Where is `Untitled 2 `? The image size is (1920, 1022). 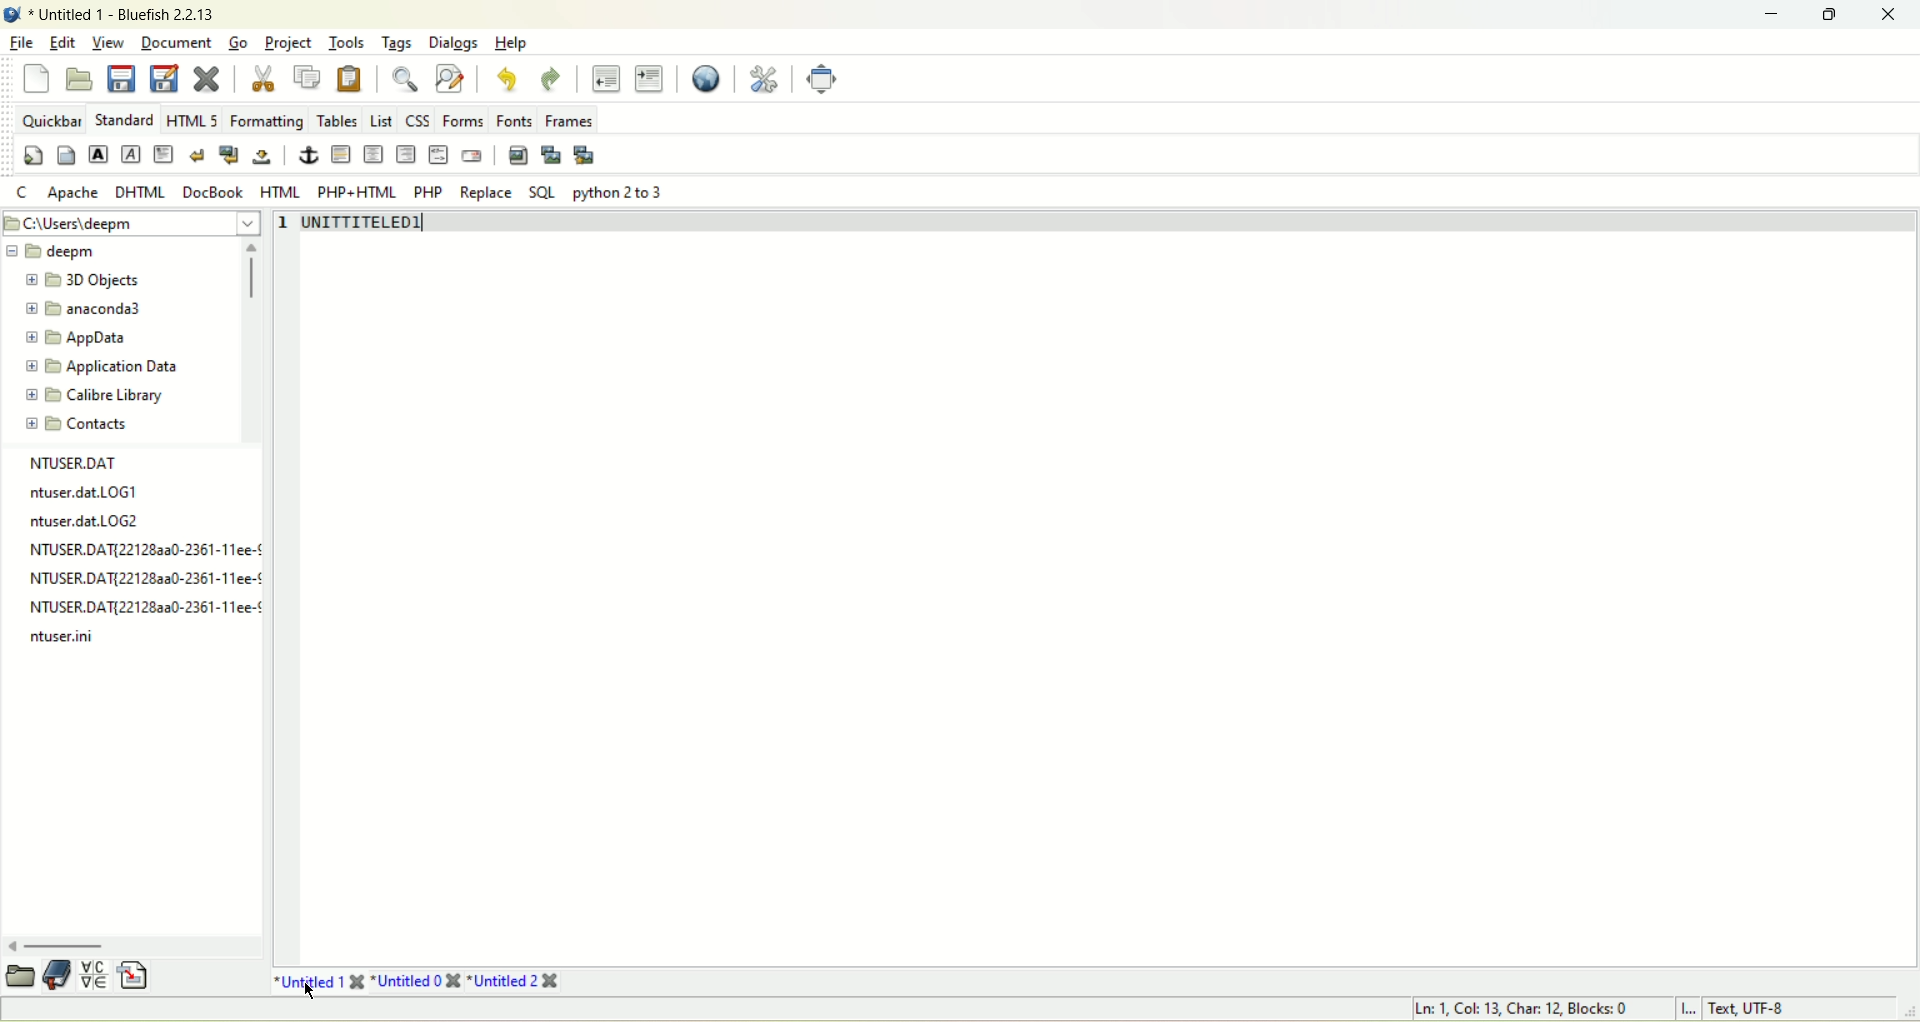 Untitled 2  is located at coordinates (517, 983).